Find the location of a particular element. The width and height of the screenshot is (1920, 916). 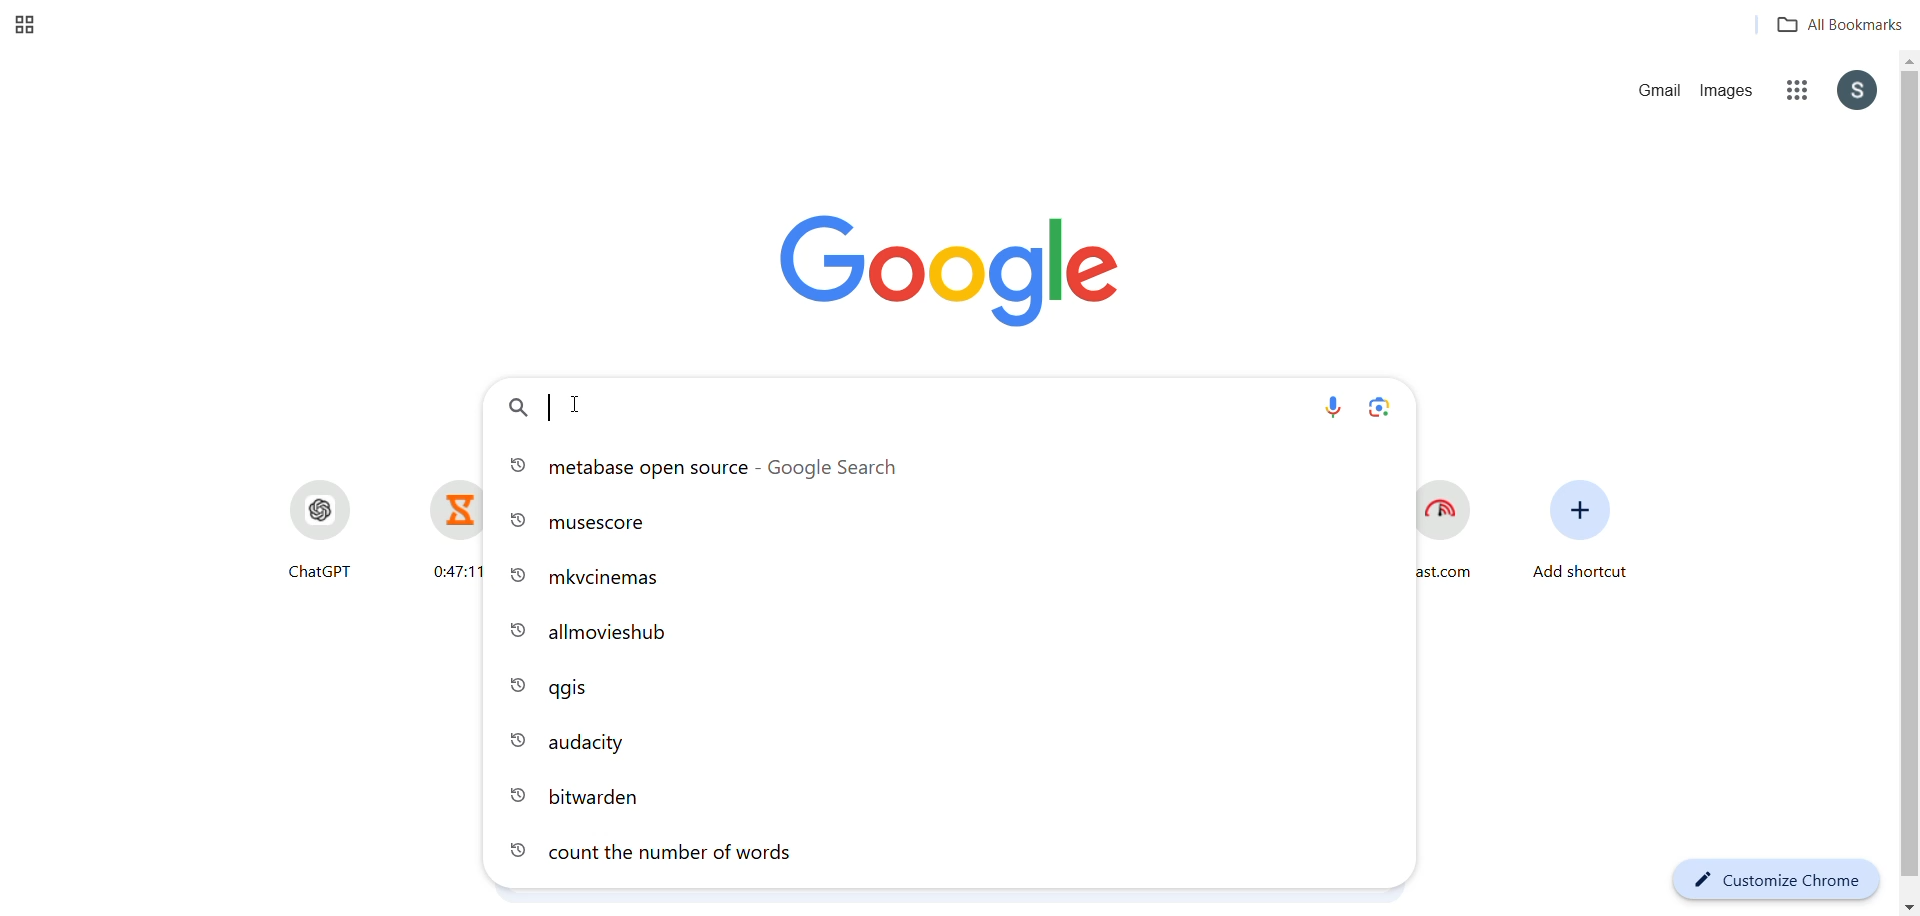

gmail is located at coordinates (1657, 93).